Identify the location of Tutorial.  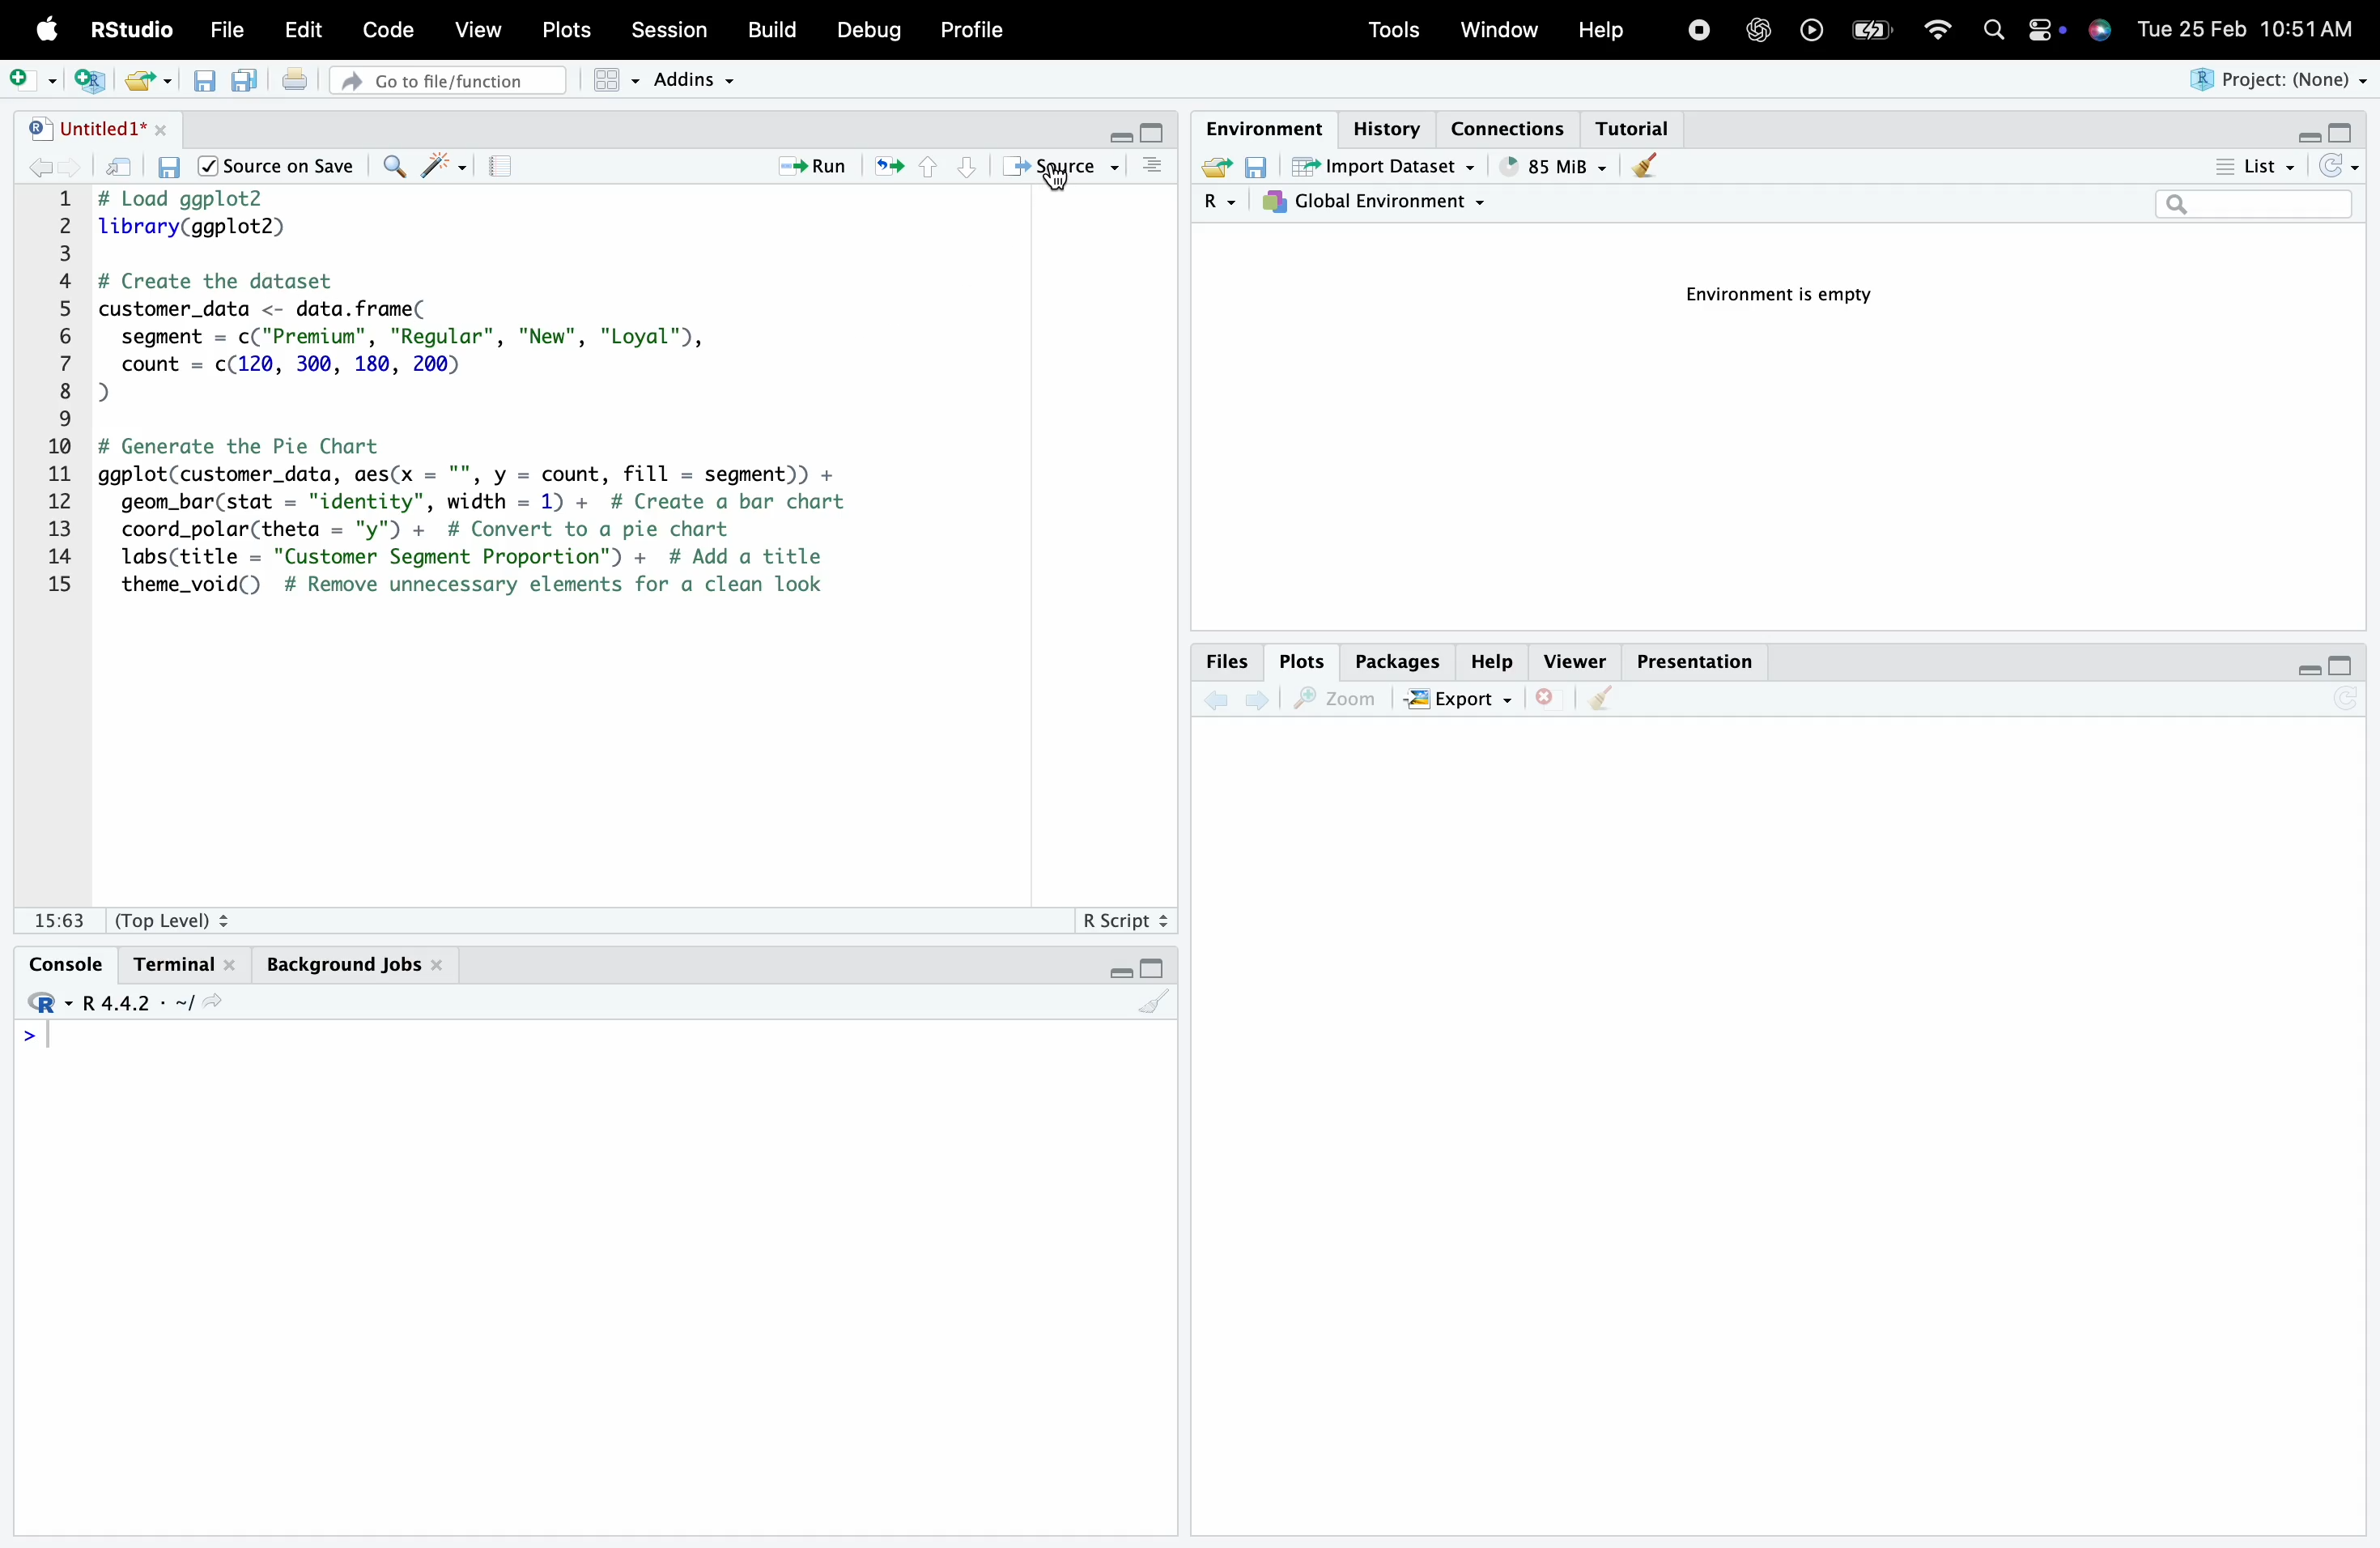
(1640, 127).